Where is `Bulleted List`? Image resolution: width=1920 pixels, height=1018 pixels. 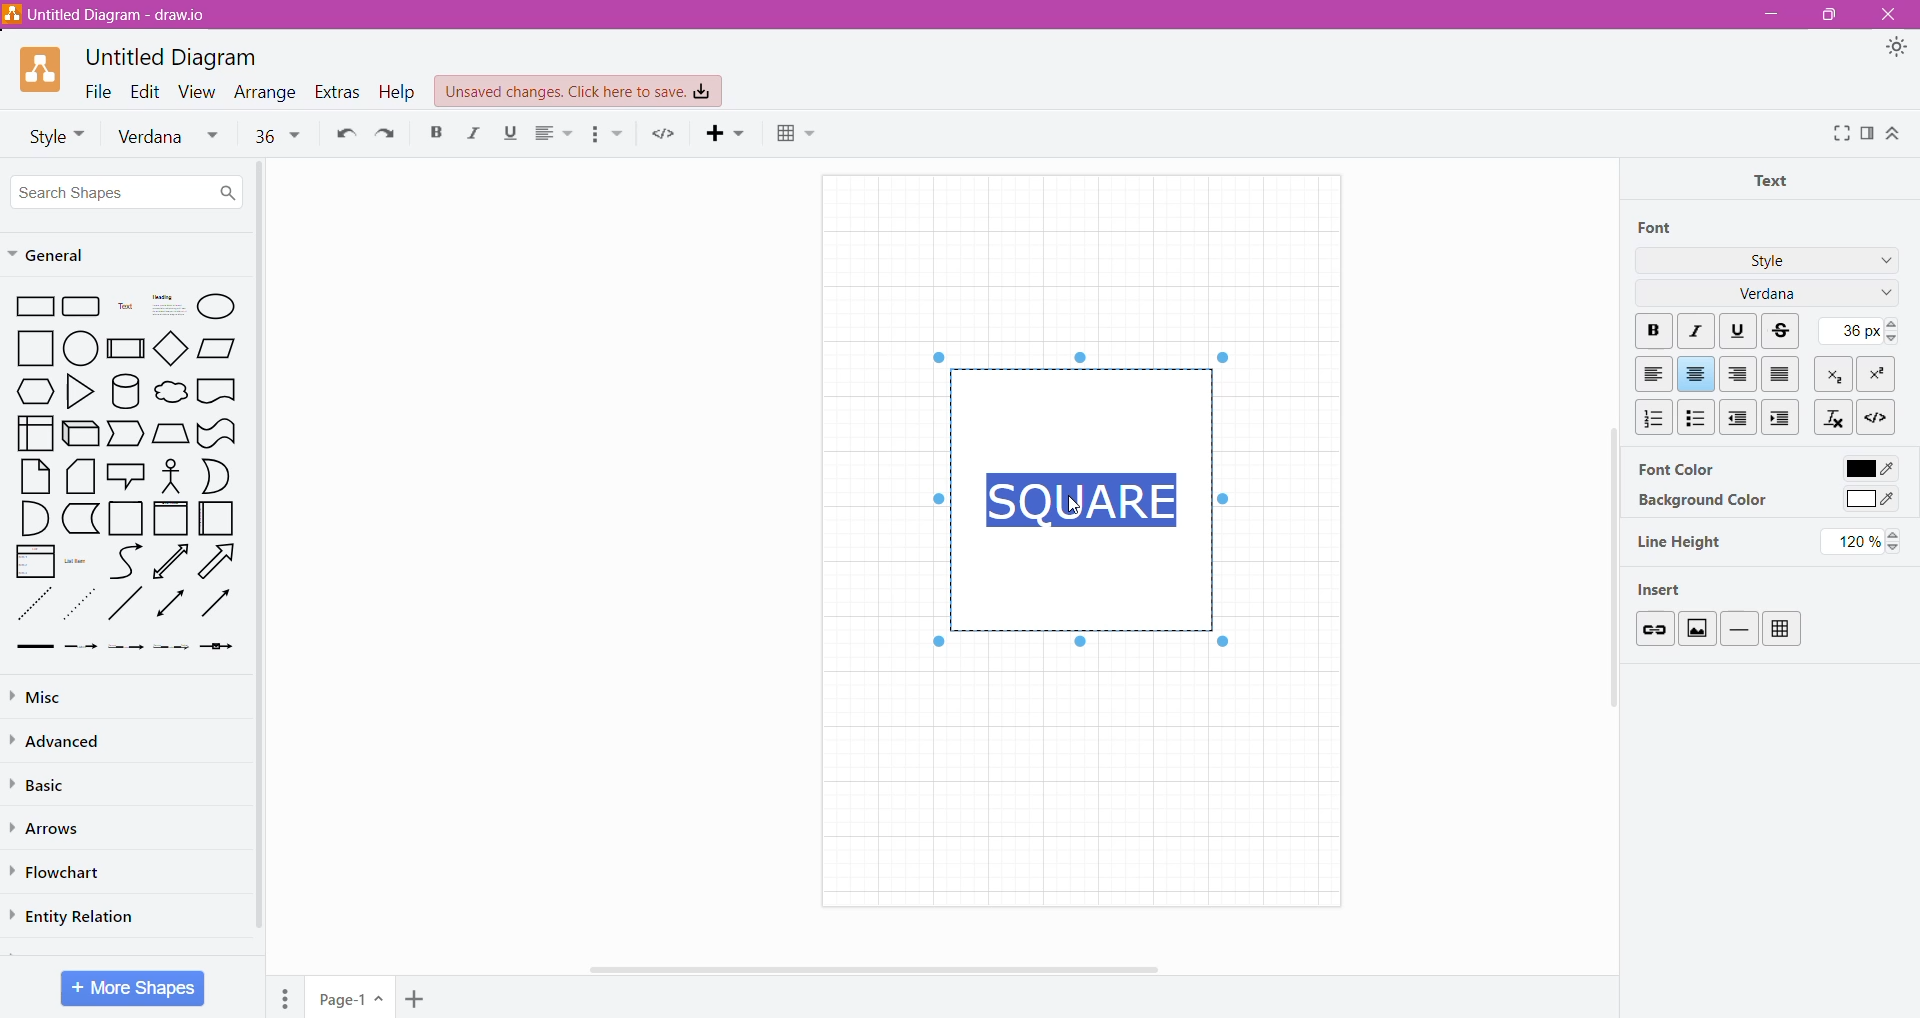
Bulleted List is located at coordinates (1695, 416).